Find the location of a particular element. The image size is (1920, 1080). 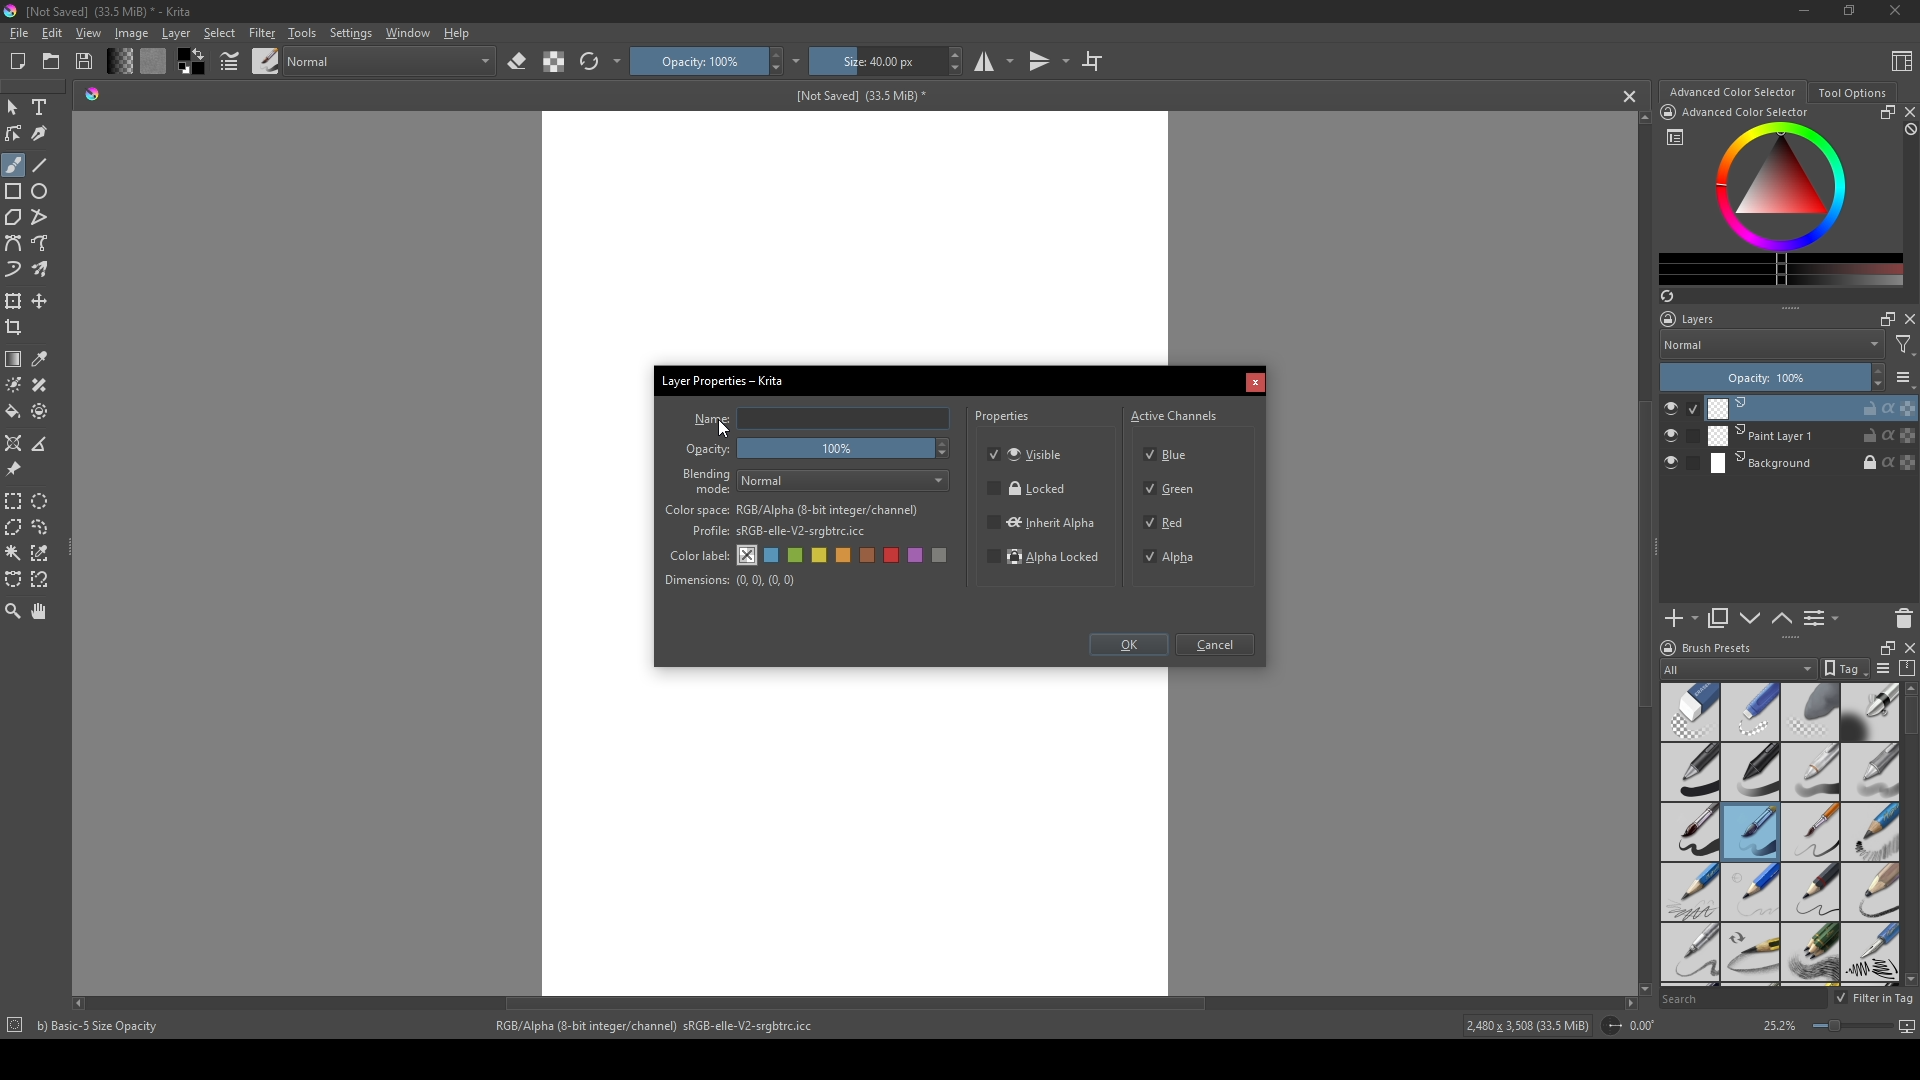

list is located at coordinates (1675, 137).